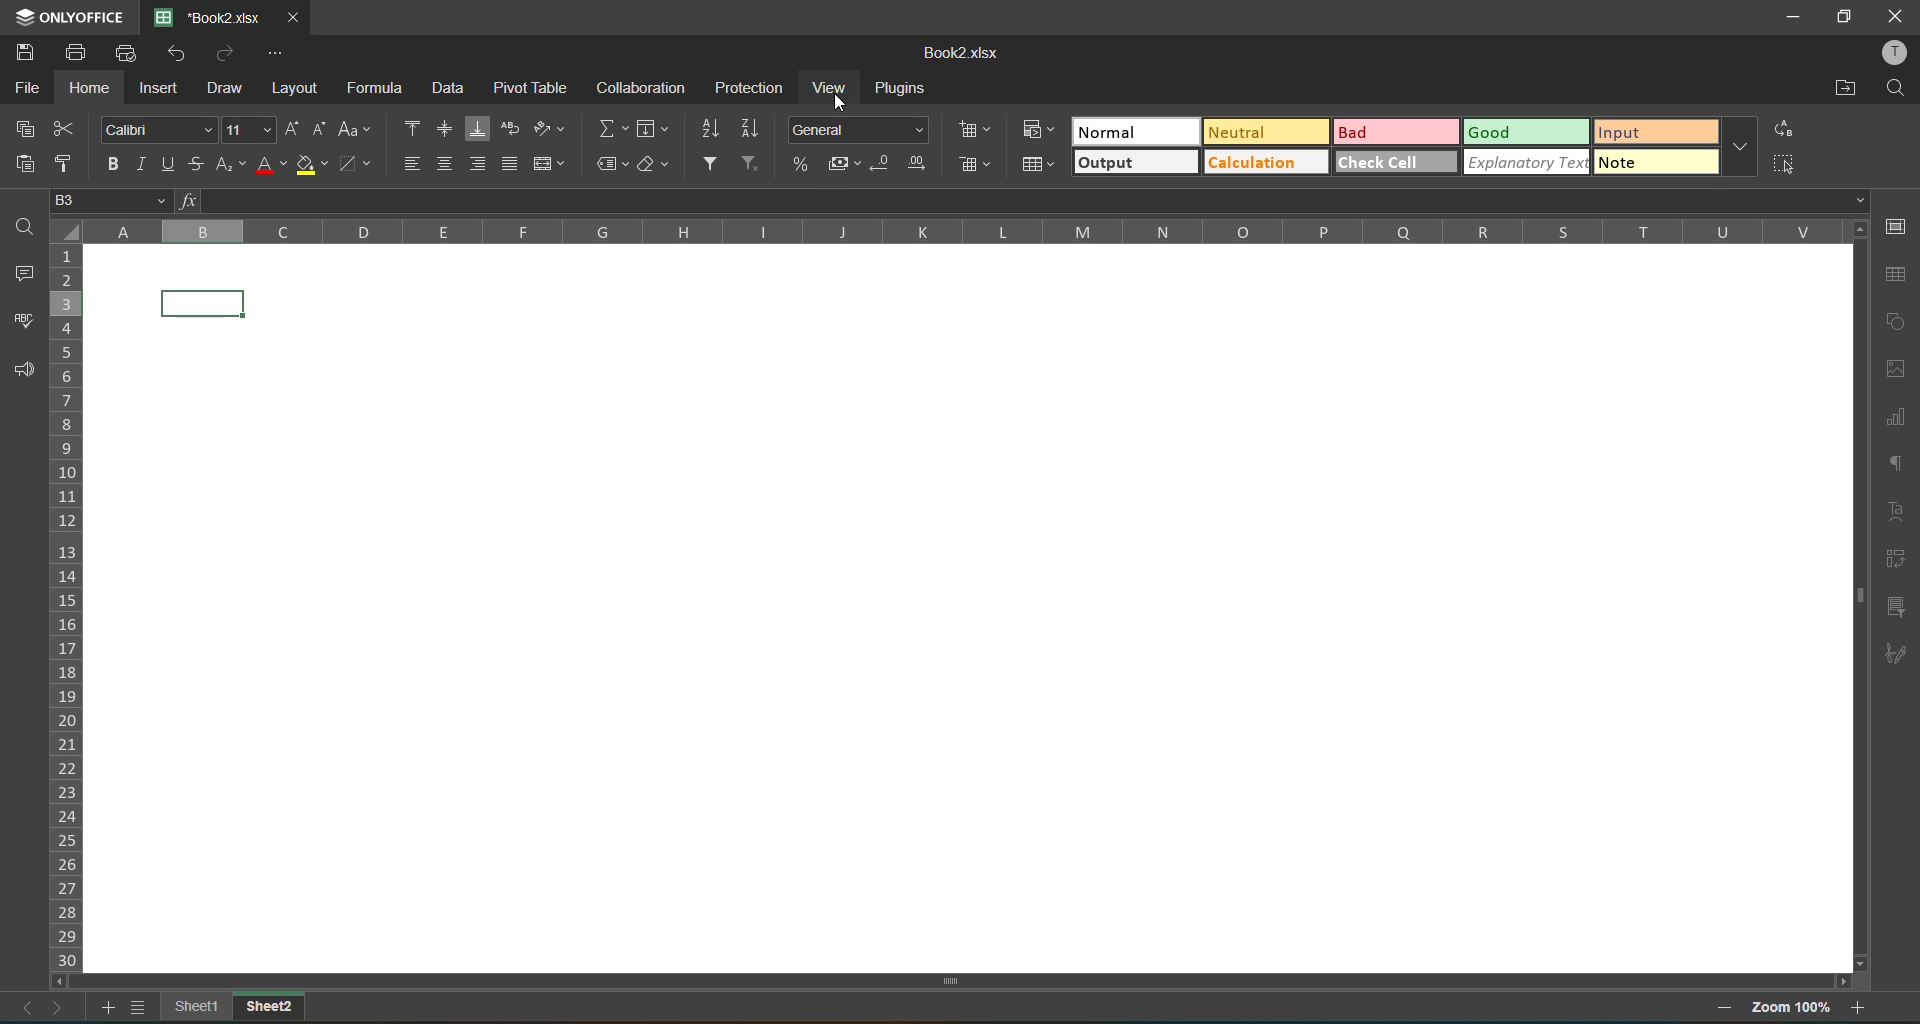 The height and width of the screenshot is (1024, 1920). Describe the element at coordinates (919, 162) in the screenshot. I see `increase decimal` at that location.